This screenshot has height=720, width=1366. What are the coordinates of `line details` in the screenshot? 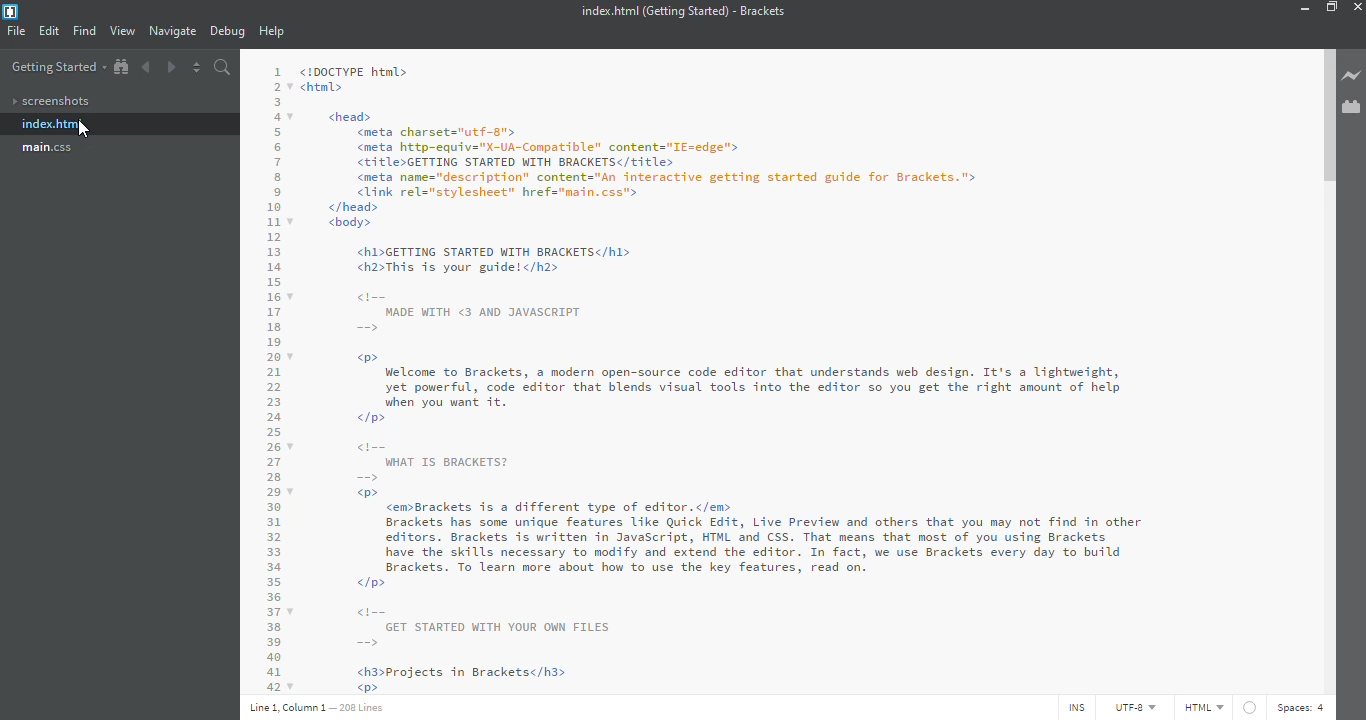 It's located at (319, 707).